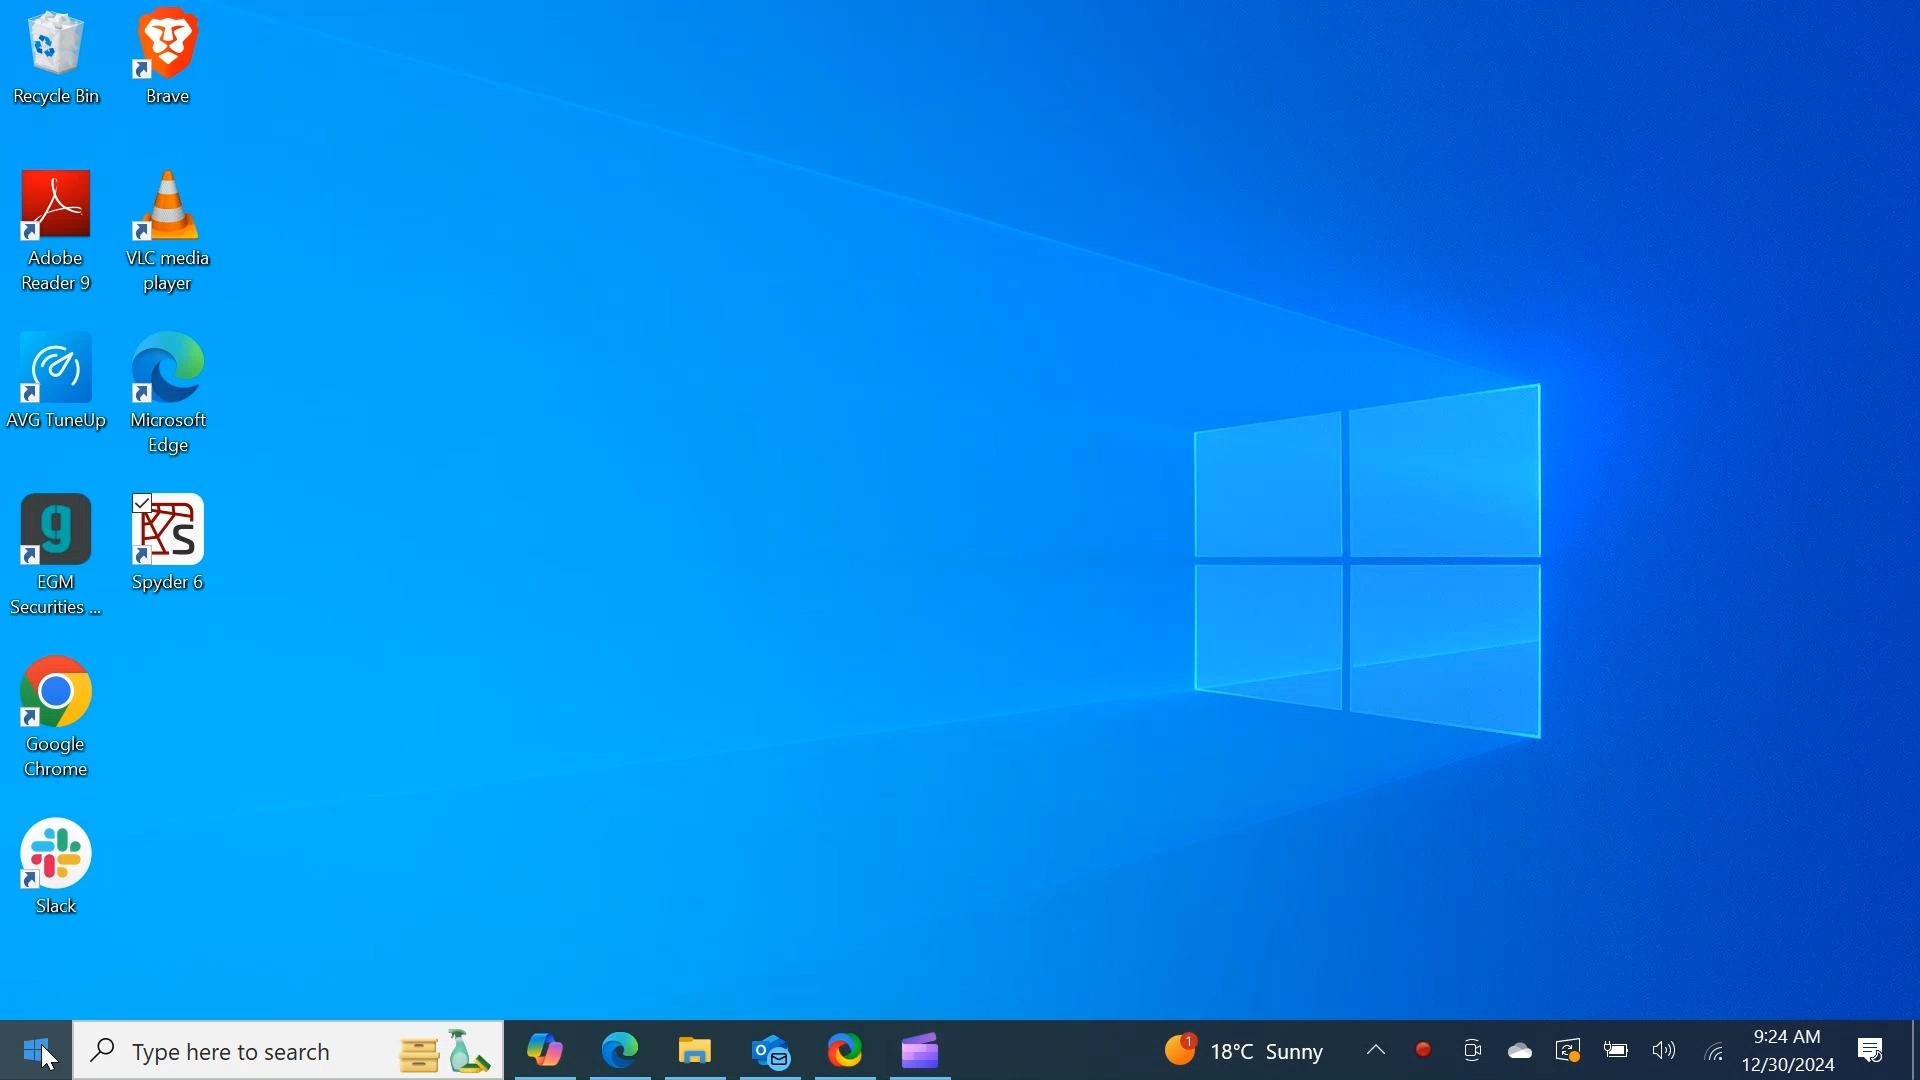 The height and width of the screenshot is (1080, 1920). What do you see at coordinates (1868, 1050) in the screenshot?
I see `Notification` at bounding box center [1868, 1050].